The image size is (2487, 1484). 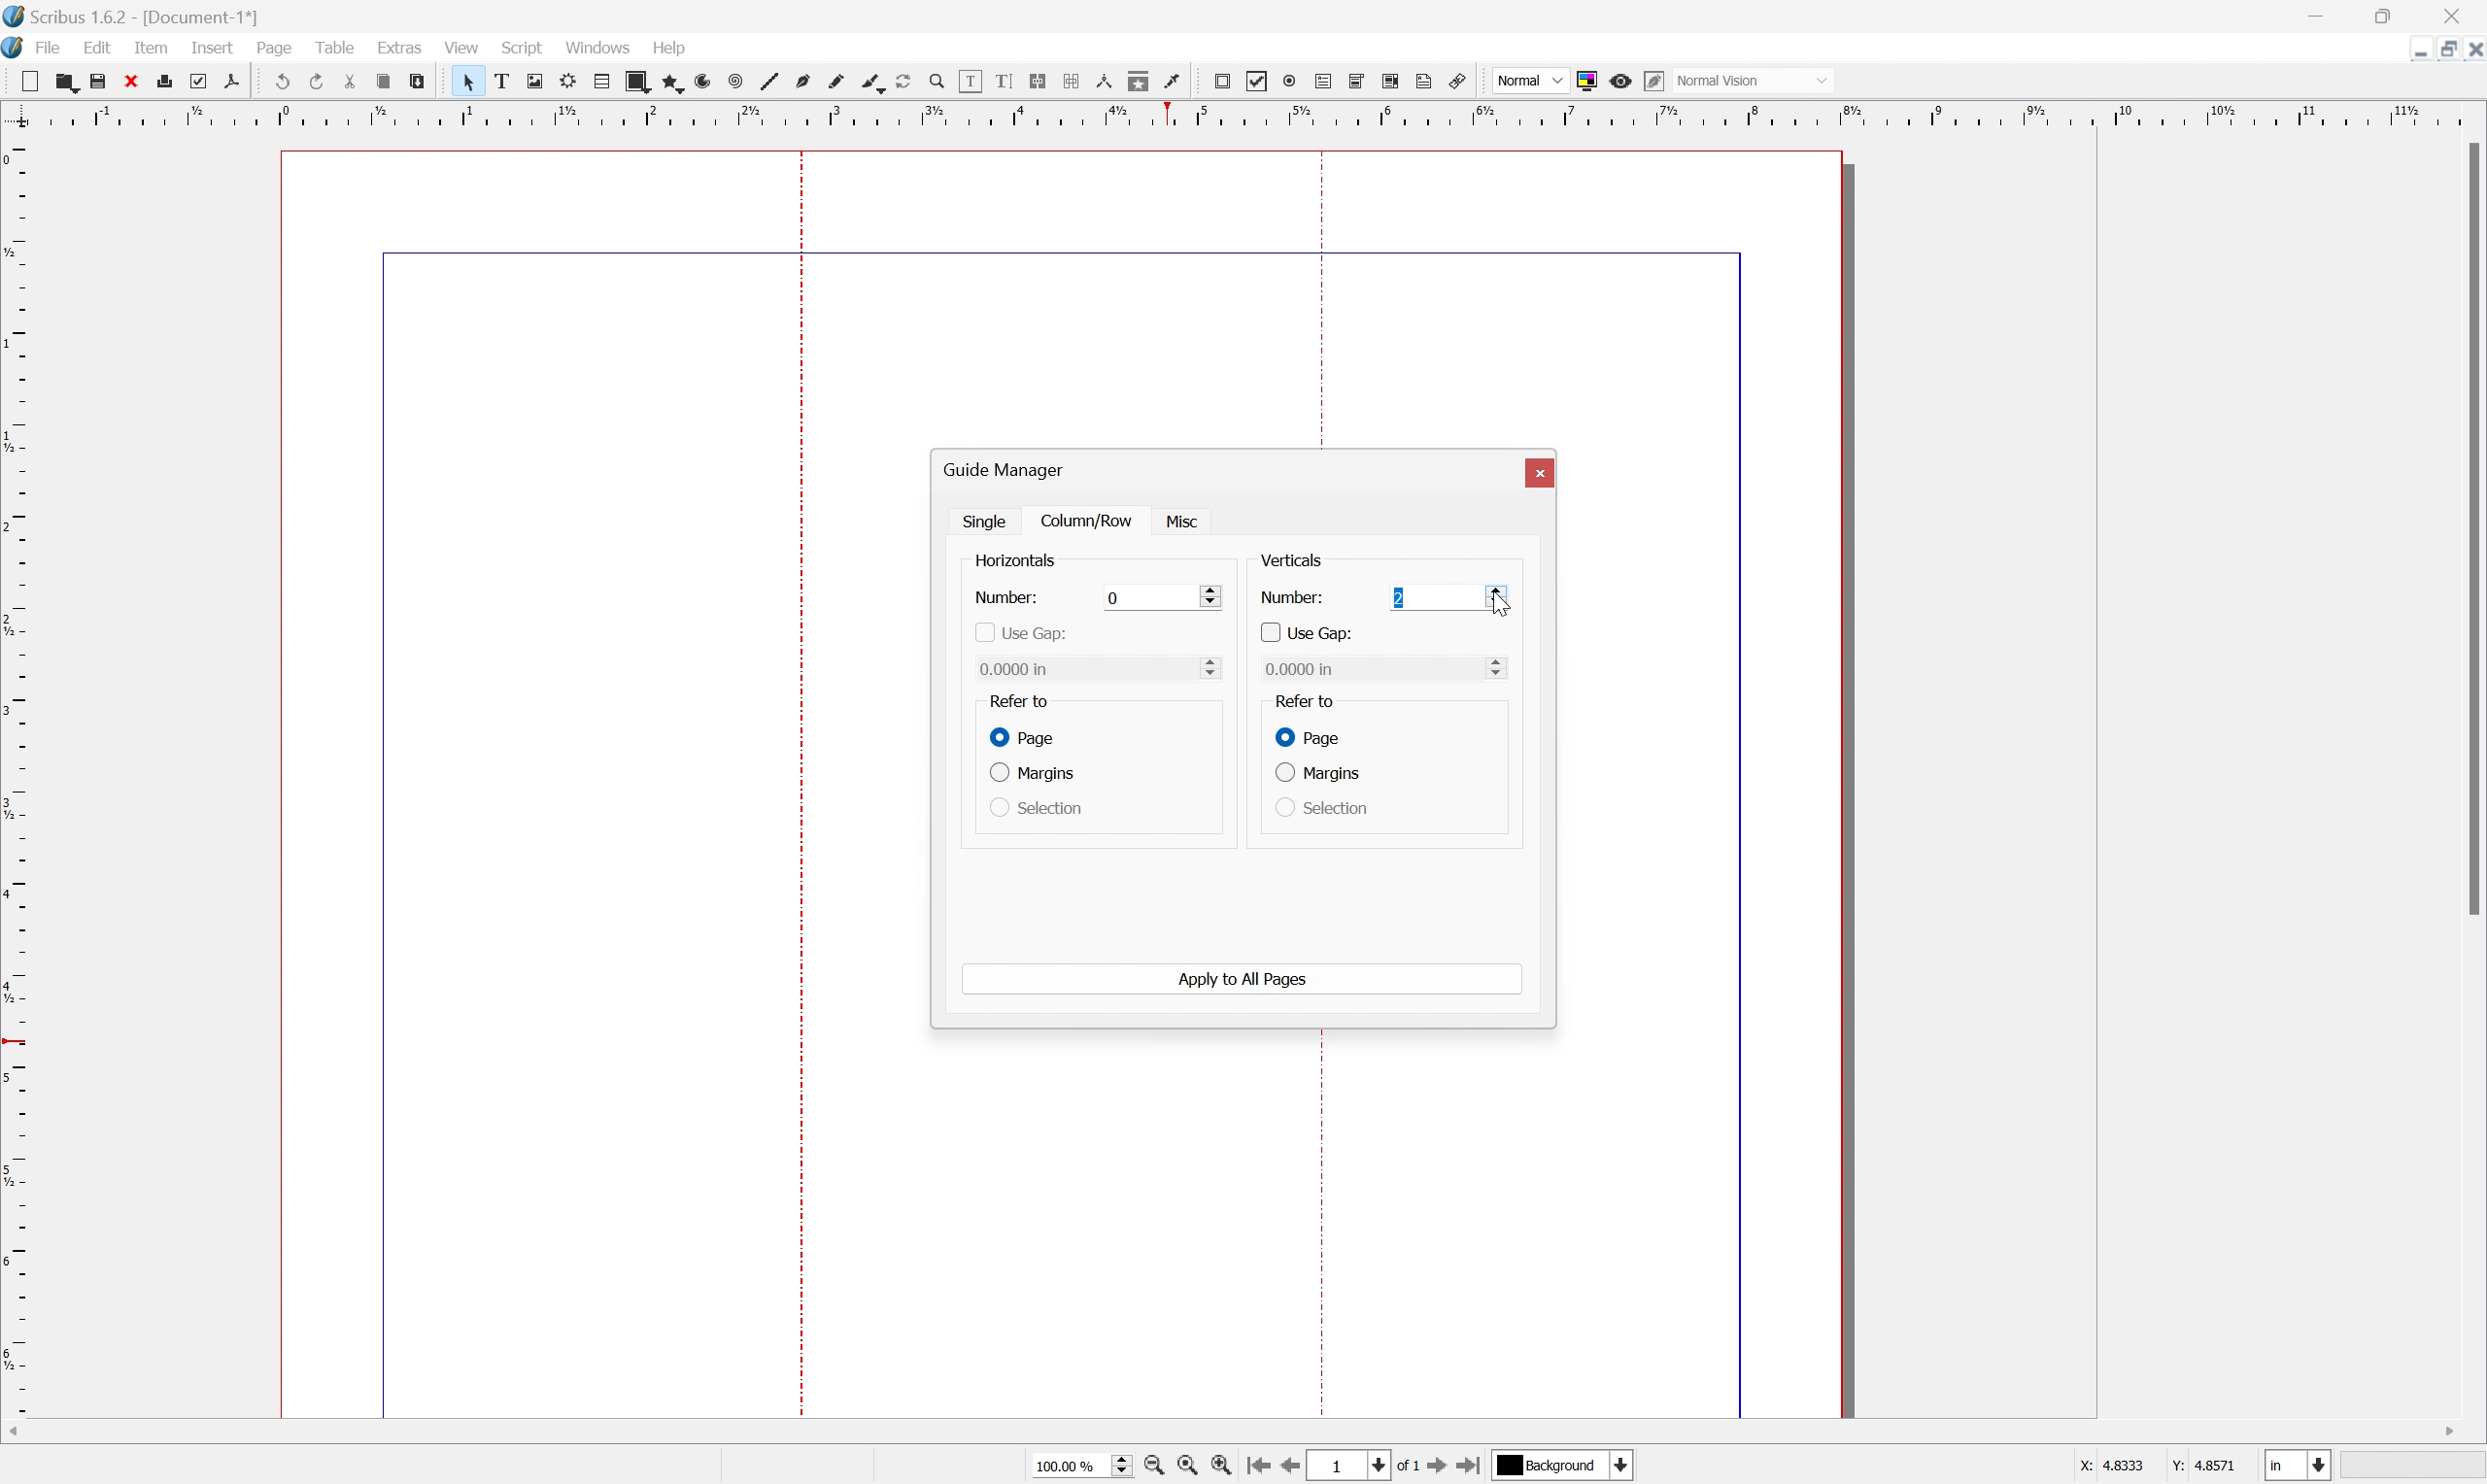 I want to click on polygon, so click(x=671, y=84).